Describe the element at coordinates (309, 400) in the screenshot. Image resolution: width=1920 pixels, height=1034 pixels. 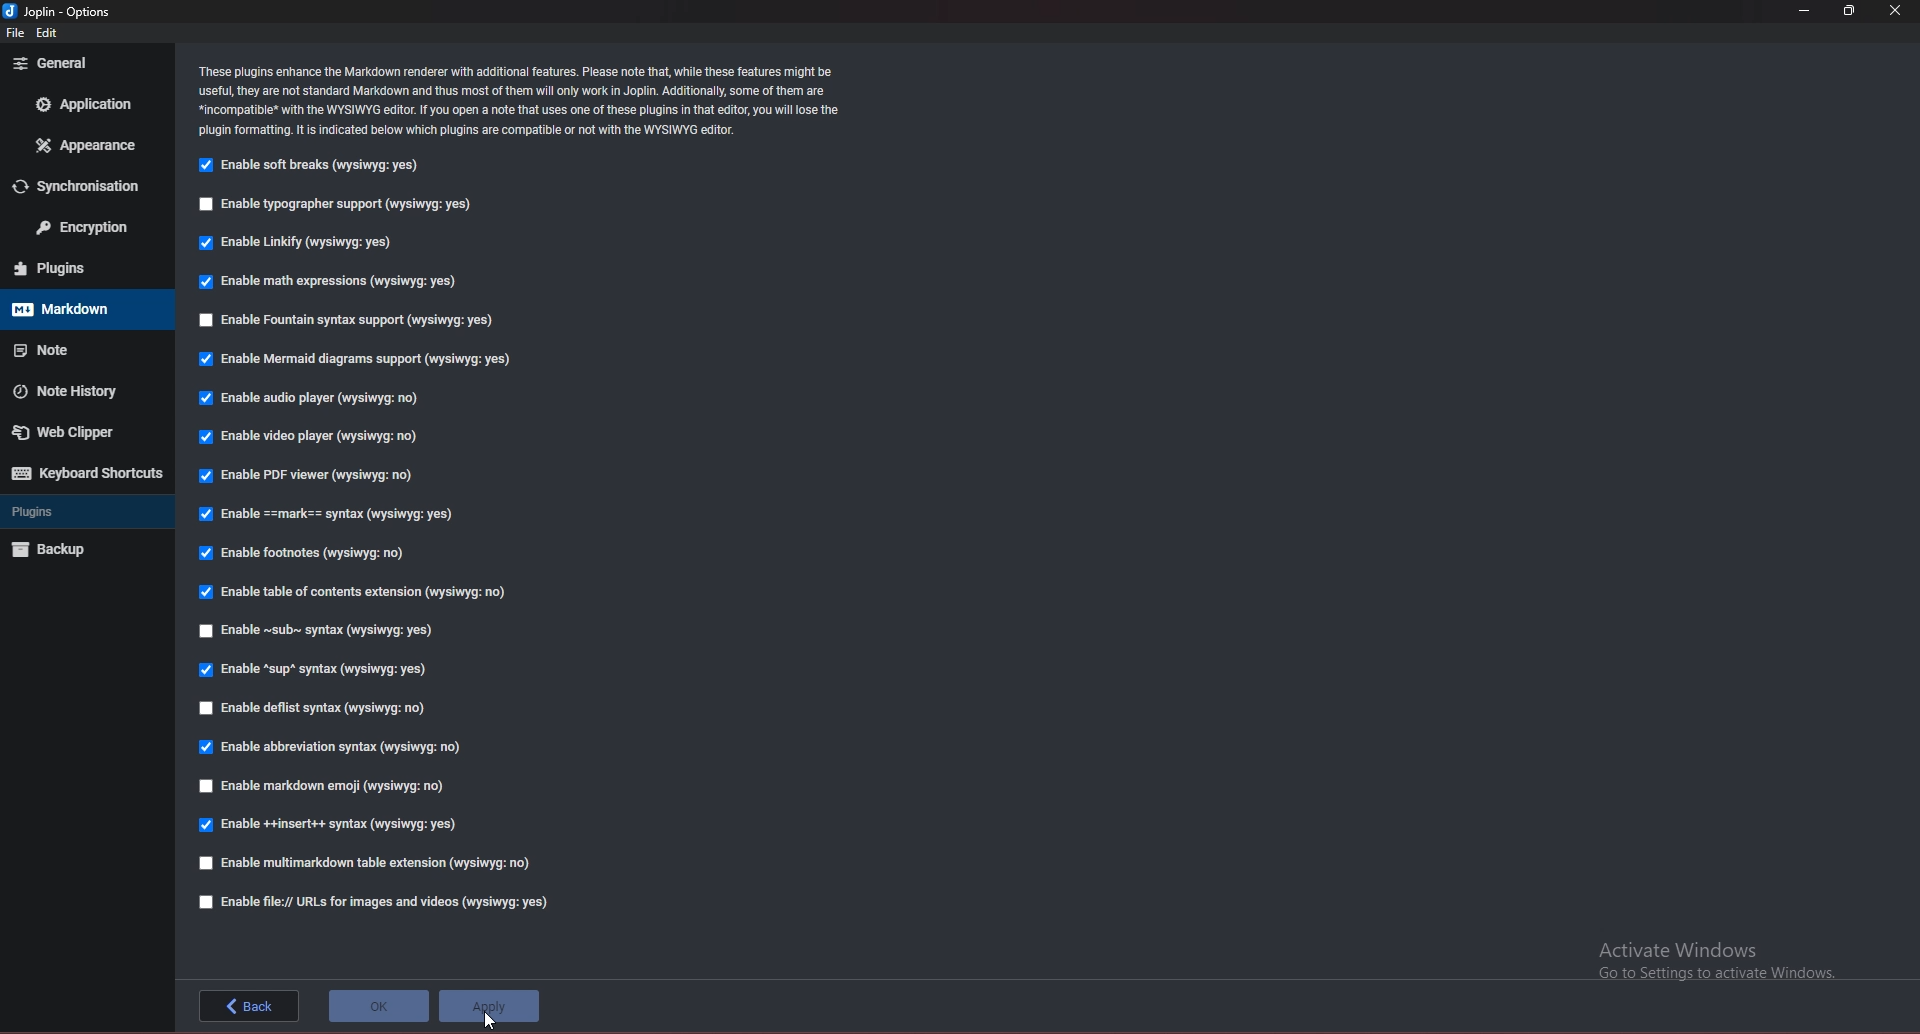
I see `enable audio player` at that location.